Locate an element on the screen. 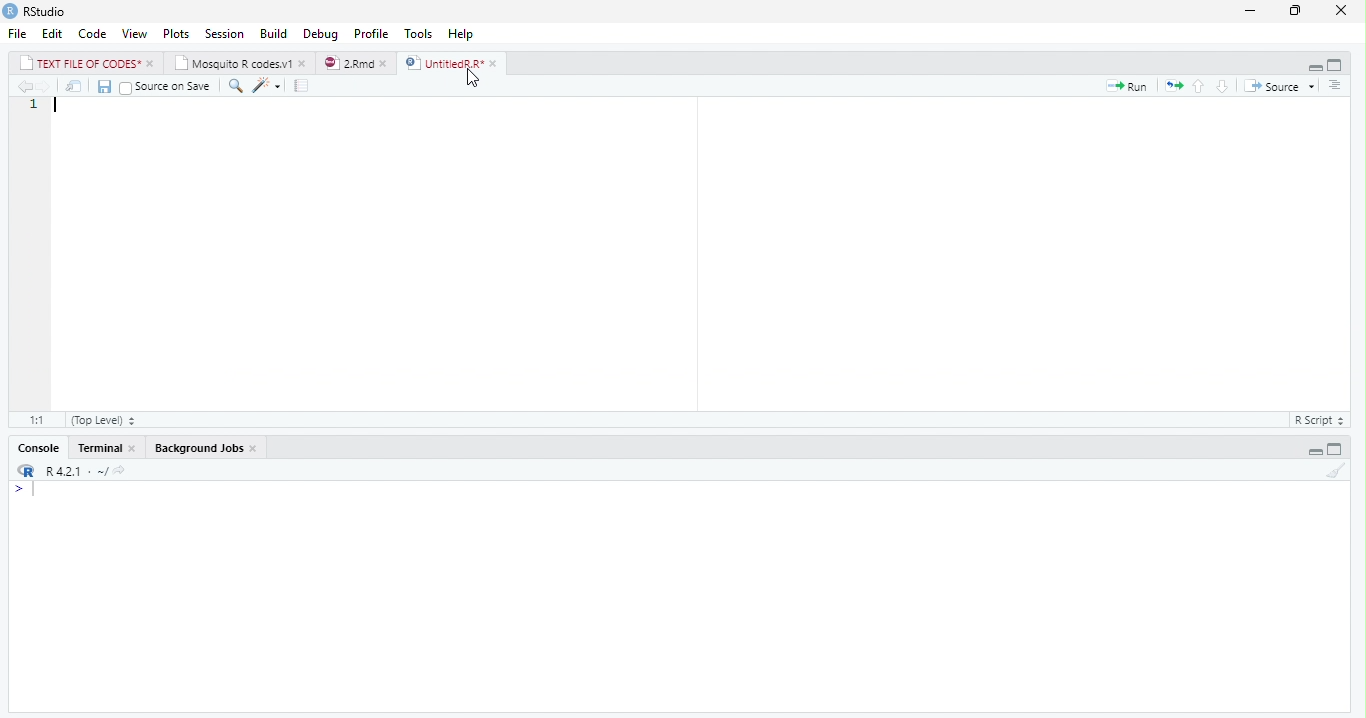 The image size is (1366, 718). code tools is located at coordinates (266, 85).